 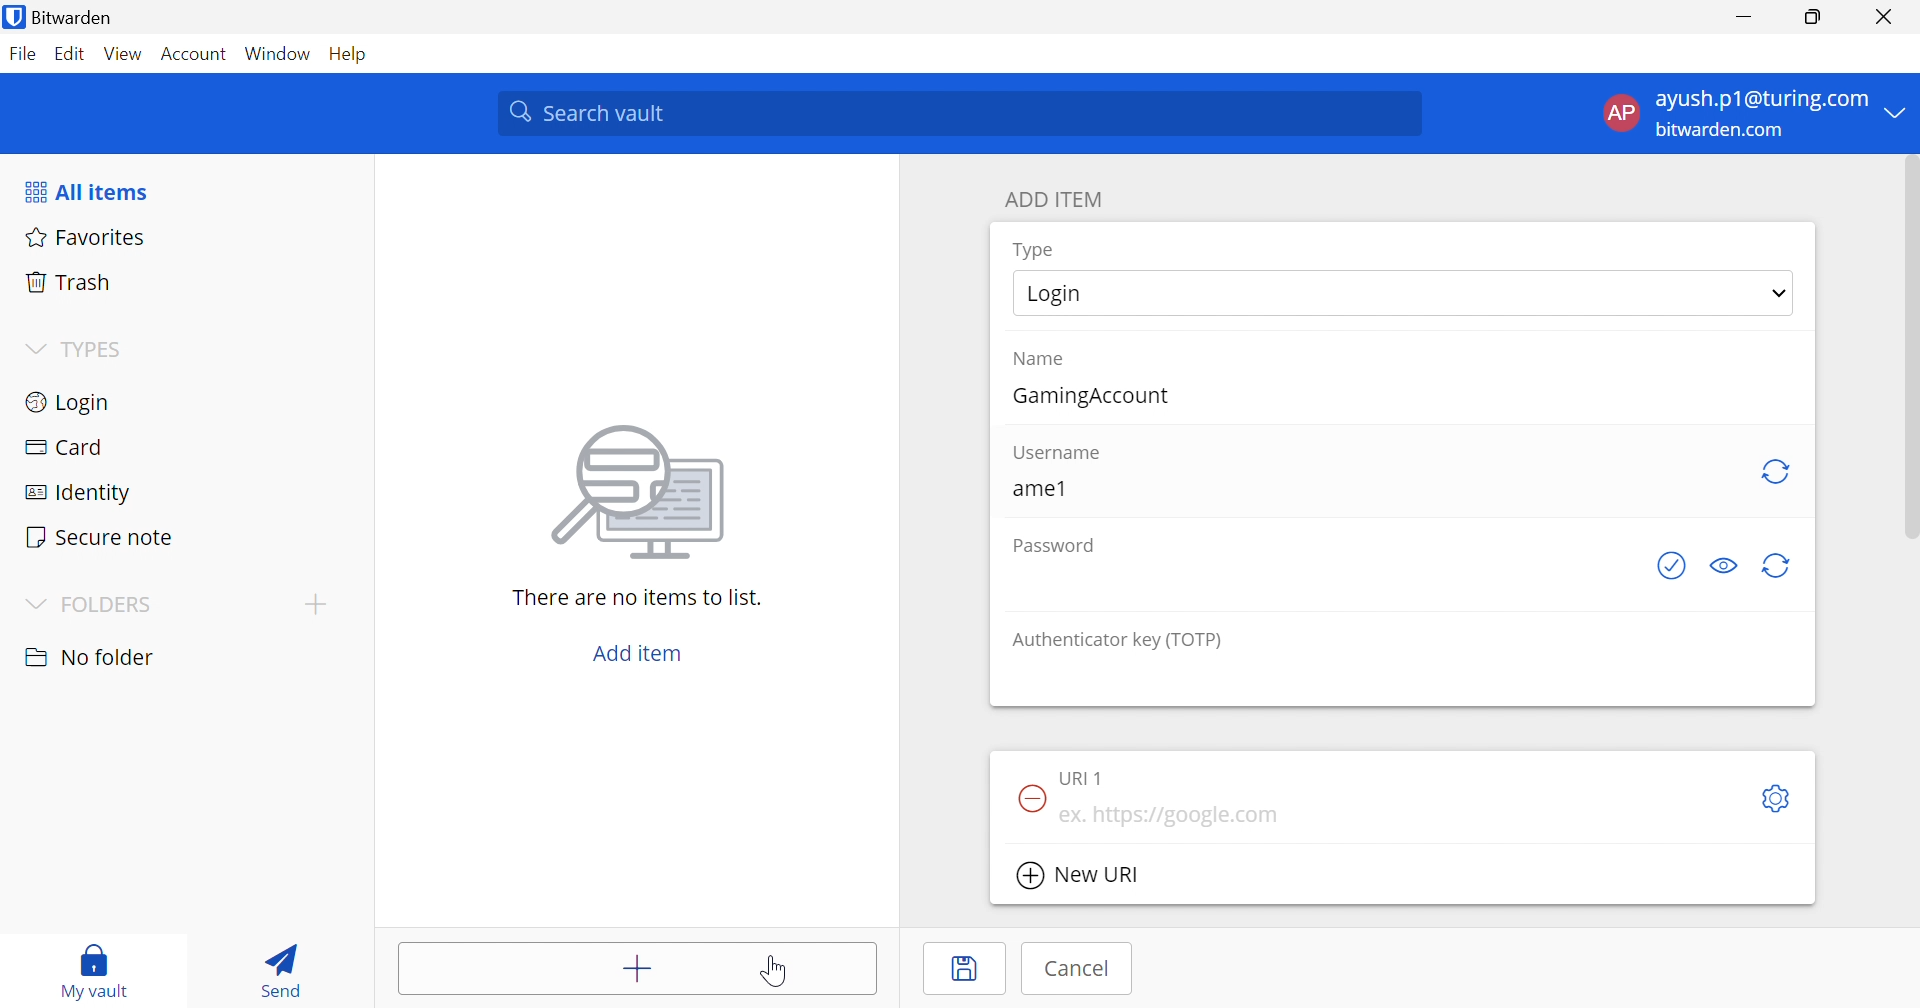 What do you see at coordinates (86, 239) in the screenshot?
I see `Favorites` at bounding box center [86, 239].